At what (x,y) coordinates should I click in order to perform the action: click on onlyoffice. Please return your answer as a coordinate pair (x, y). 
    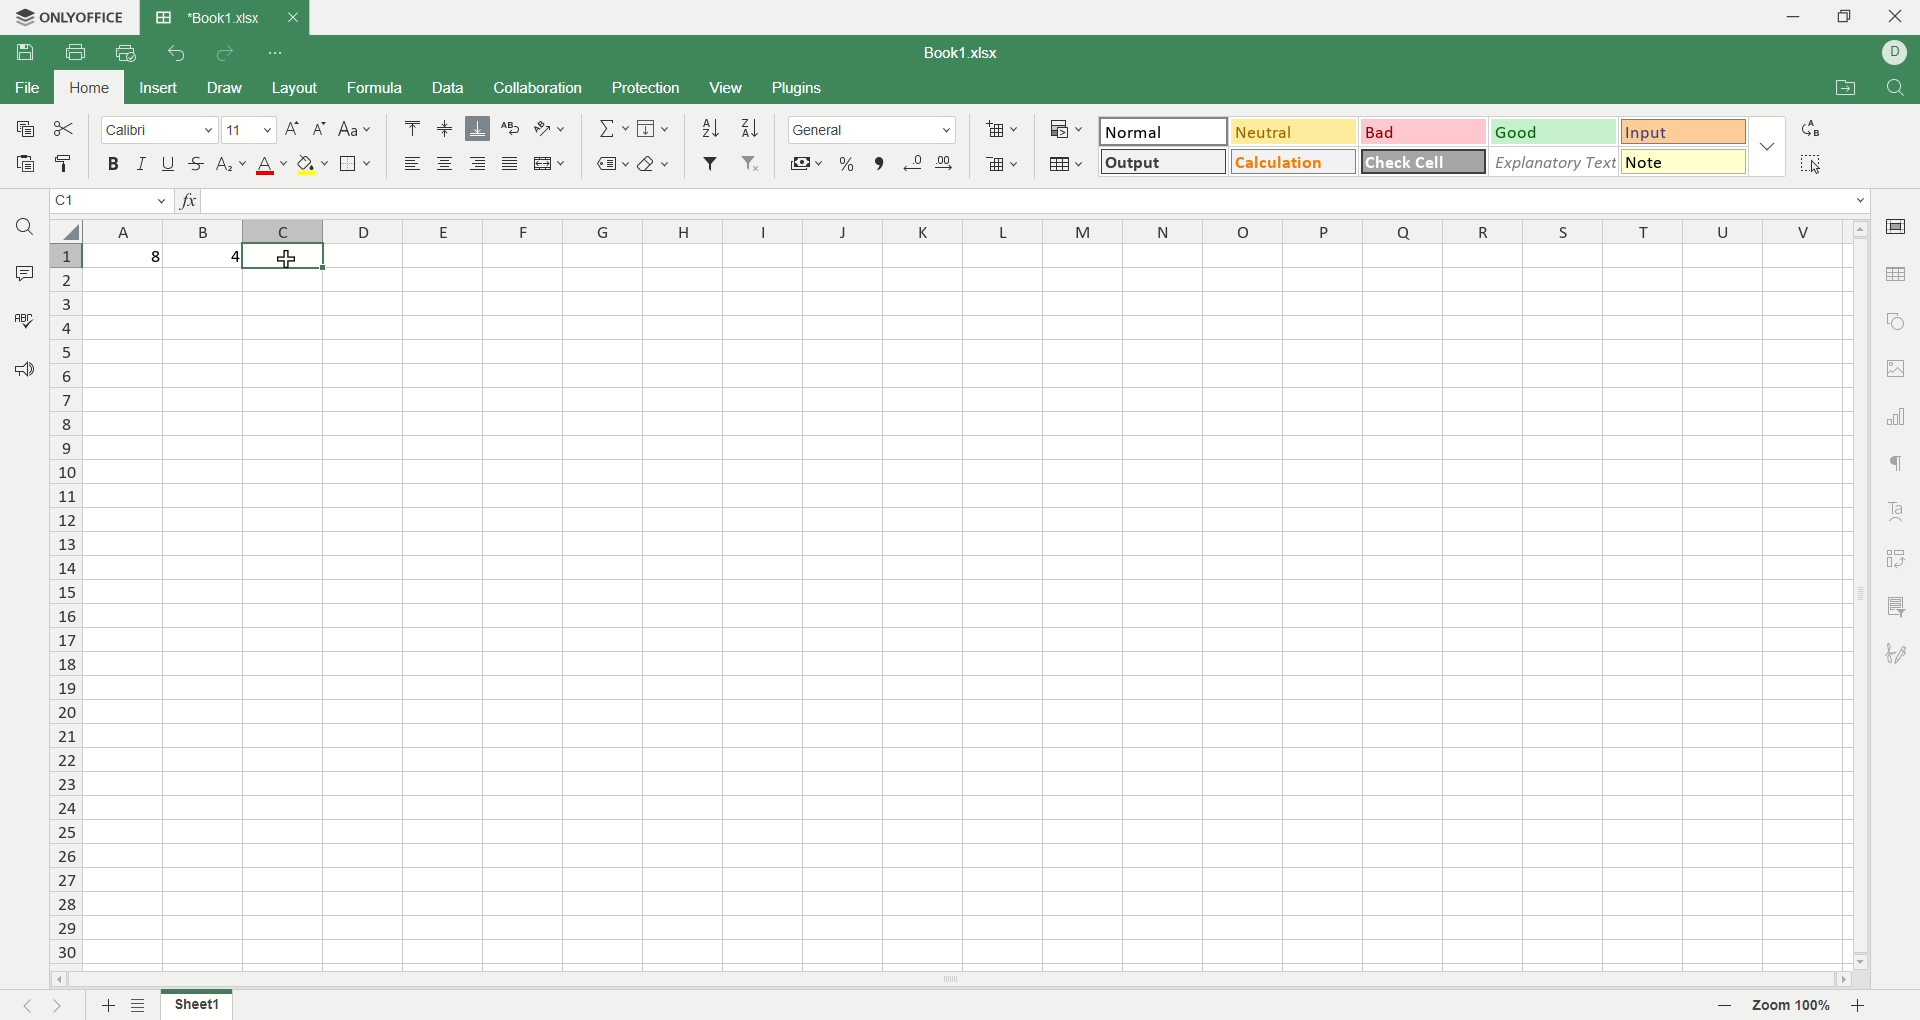
    Looking at the image, I should click on (67, 17).